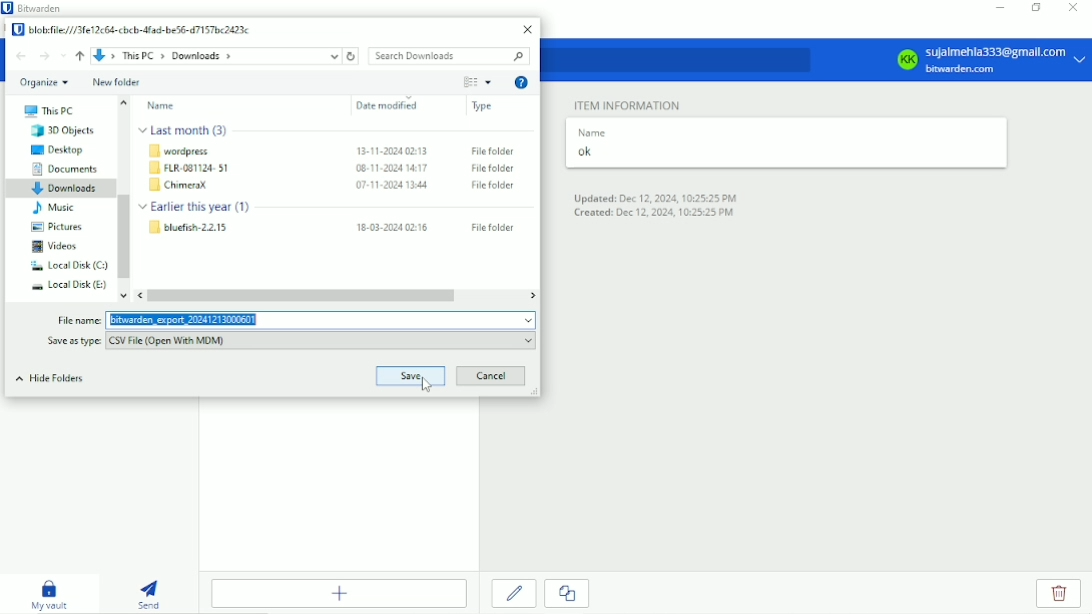 Image resolution: width=1092 pixels, height=614 pixels. I want to click on More options, so click(489, 83).